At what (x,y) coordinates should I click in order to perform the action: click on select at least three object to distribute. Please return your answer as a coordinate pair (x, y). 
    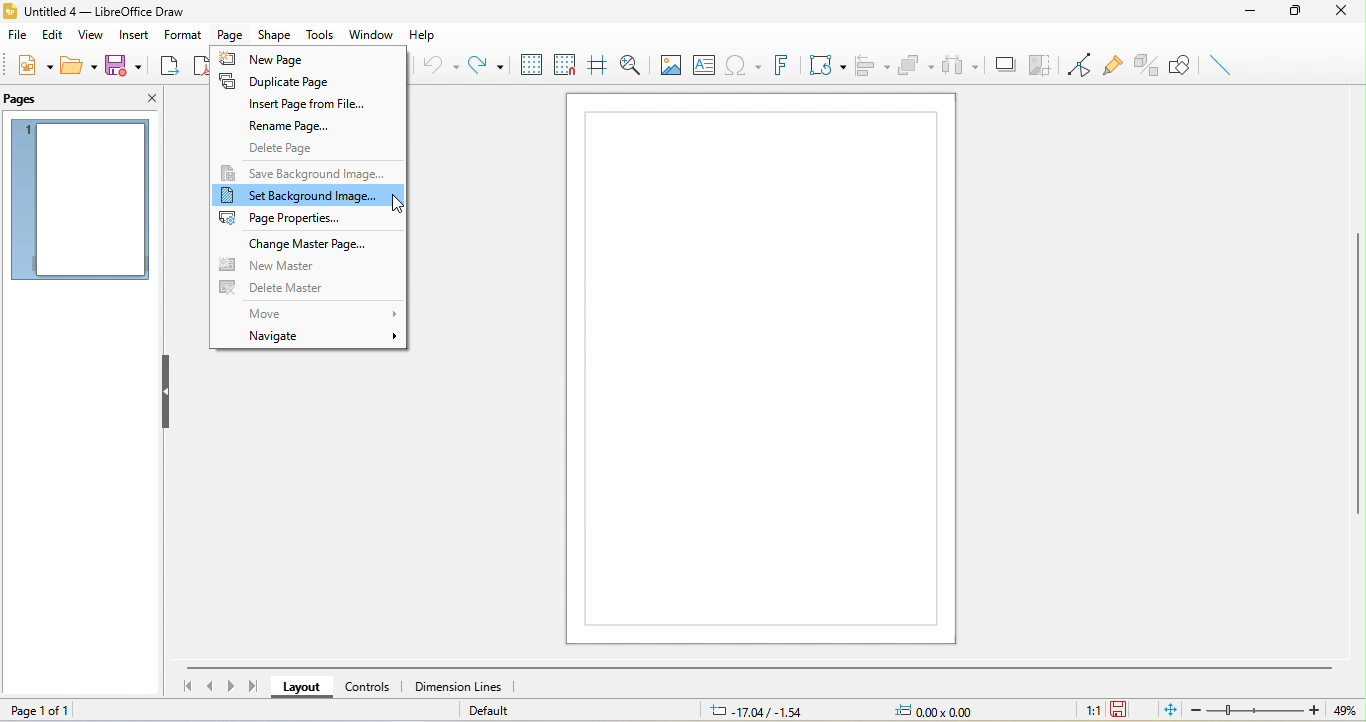
    Looking at the image, I should click on (963, 66).